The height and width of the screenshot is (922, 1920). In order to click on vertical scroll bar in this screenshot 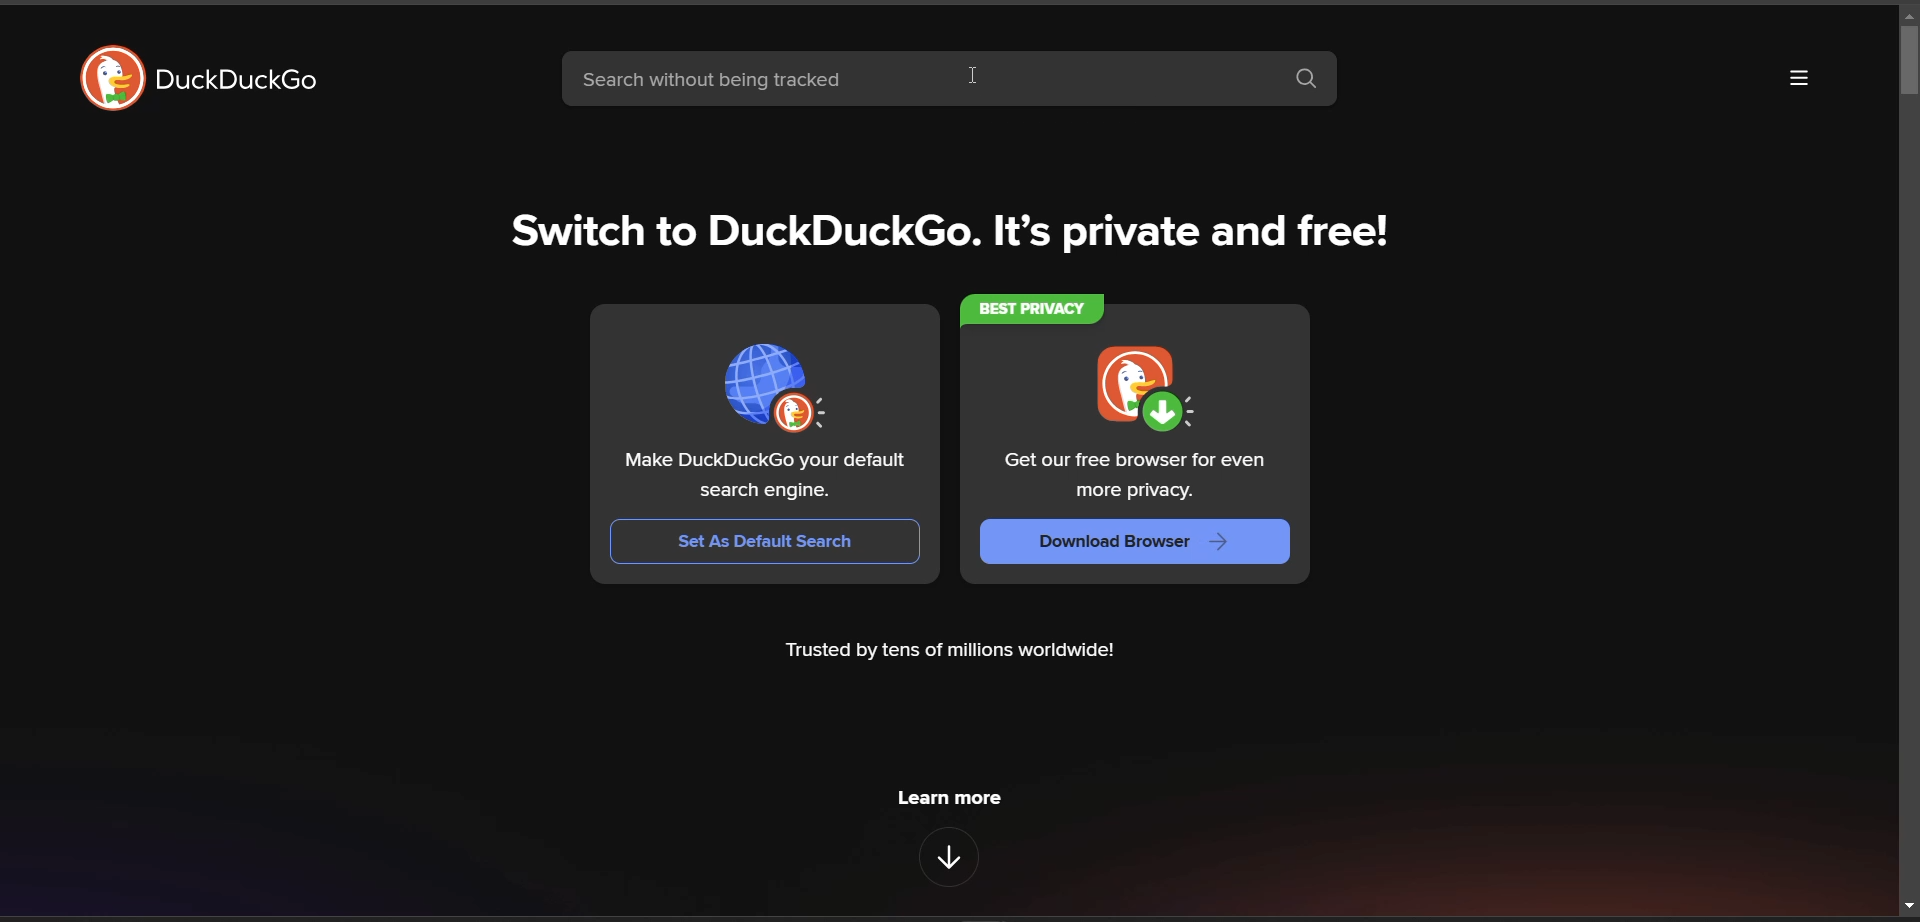, I will do `click(1908, 59)`.